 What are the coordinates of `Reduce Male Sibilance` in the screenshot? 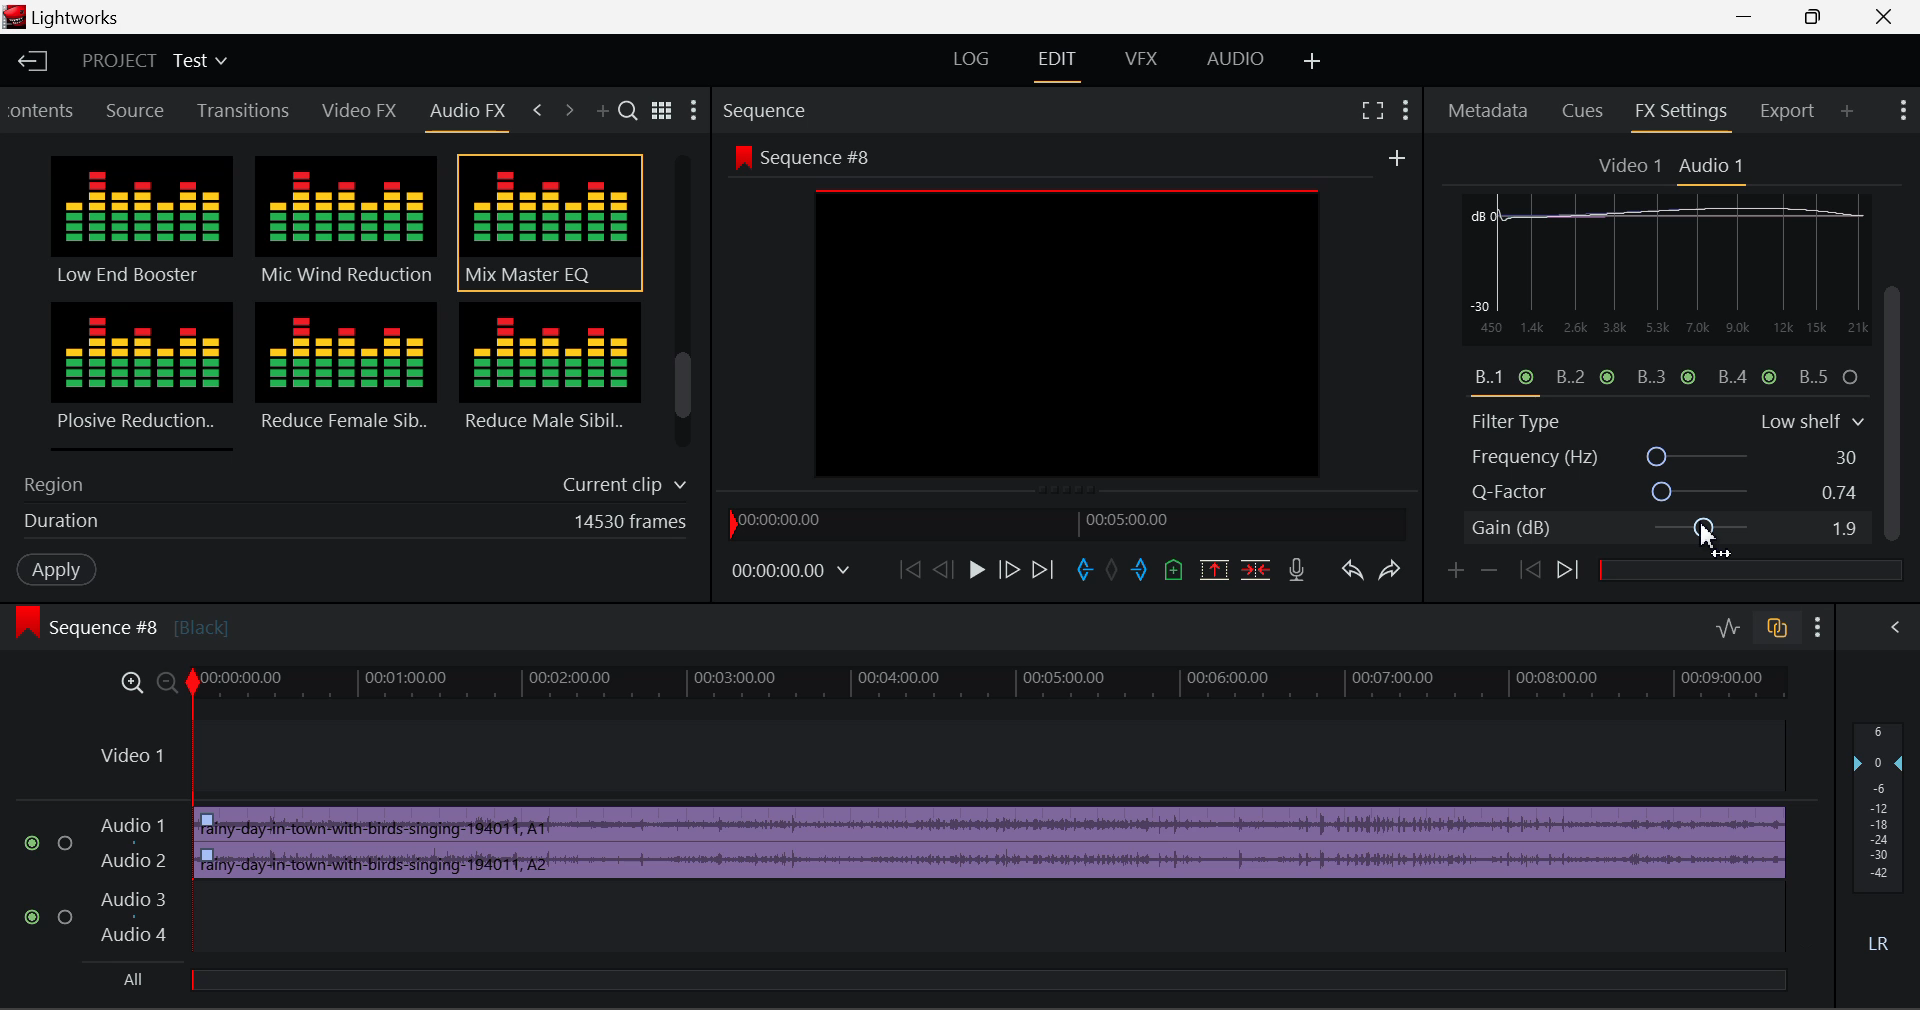 It's located at (548, 374).